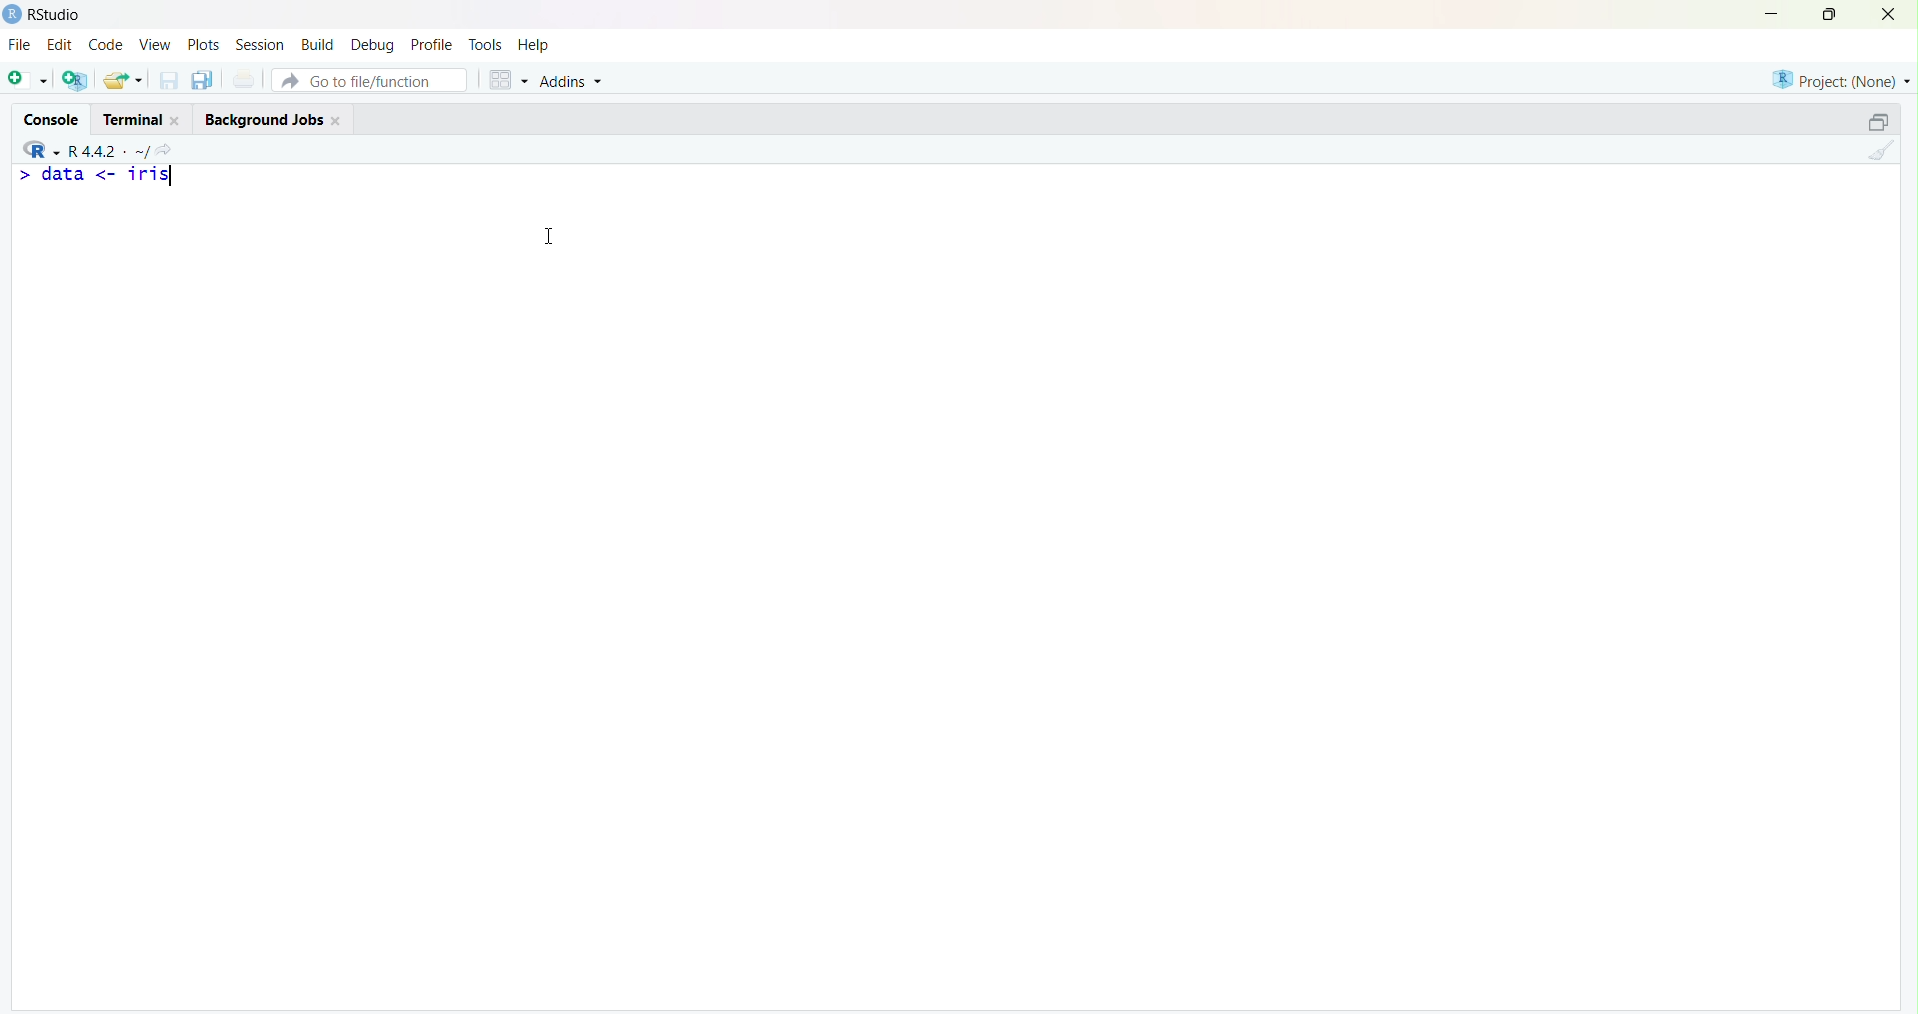 The width and height of the screenshot is (1918, 1014). Describe the element at coordinates (153, 45) in the screenshot. I see `View` at that location.